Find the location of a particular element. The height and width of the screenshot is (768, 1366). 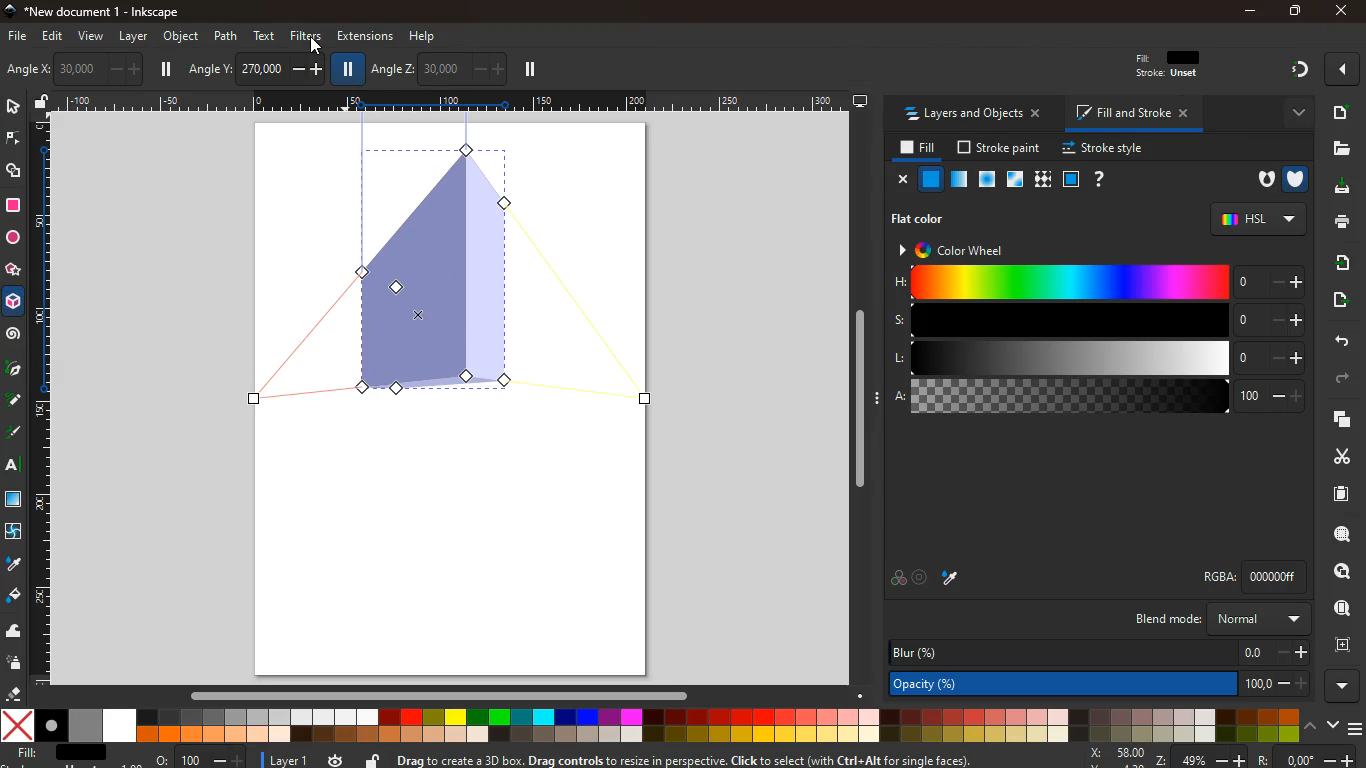

texture is located at coordinates (1043, 179).